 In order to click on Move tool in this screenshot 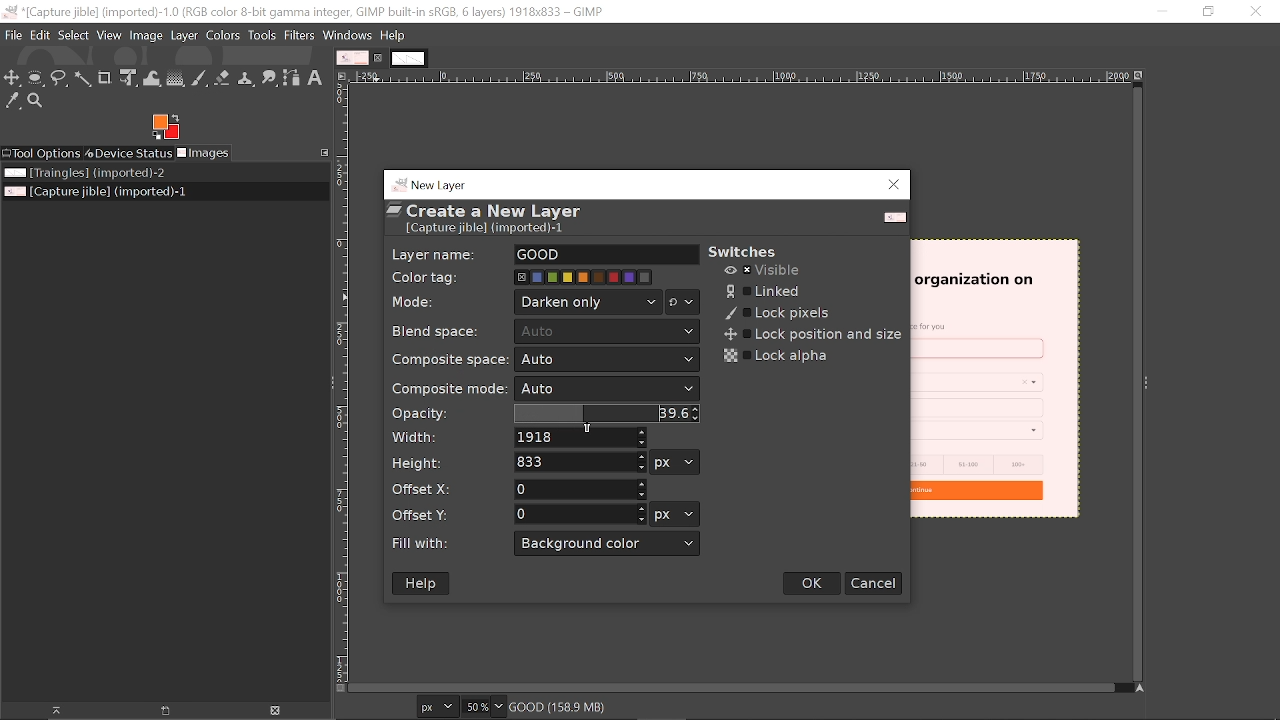, I will do `click(13, 78)`.